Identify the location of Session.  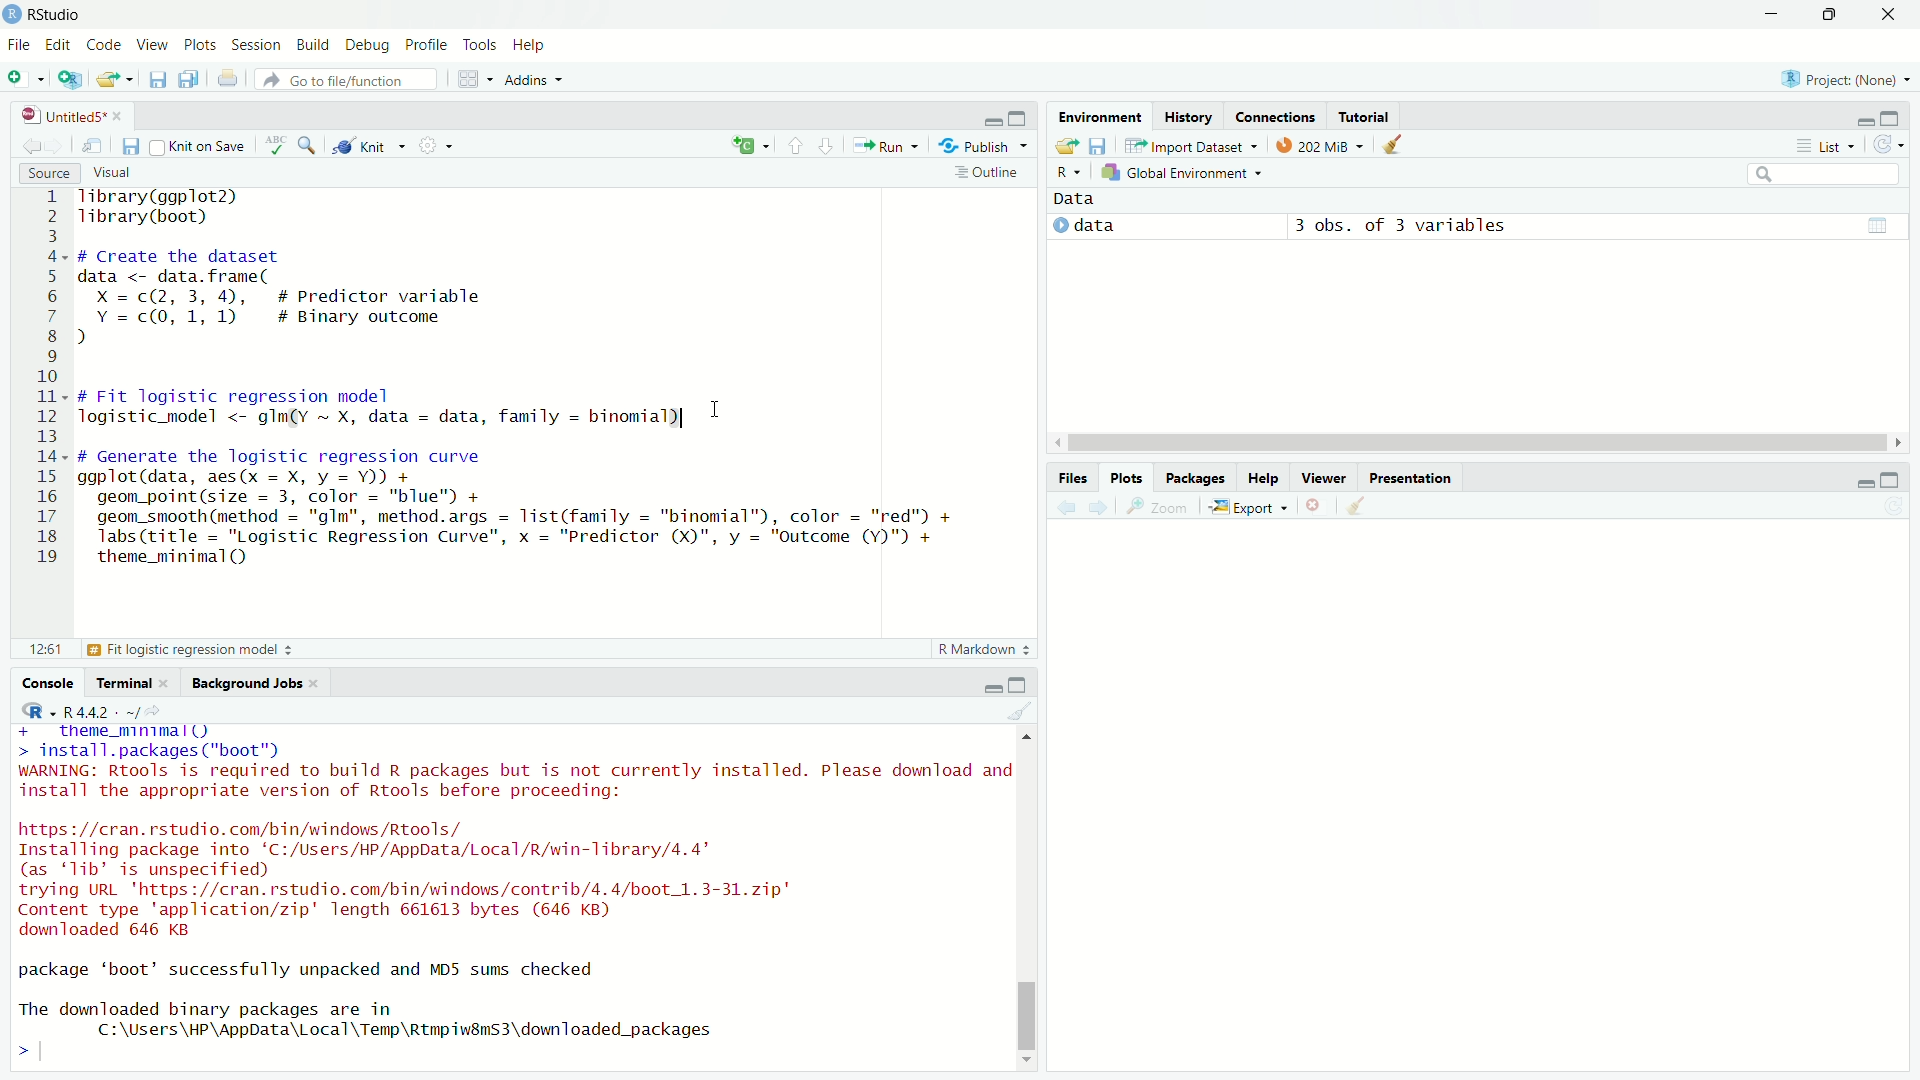
(257, 45).